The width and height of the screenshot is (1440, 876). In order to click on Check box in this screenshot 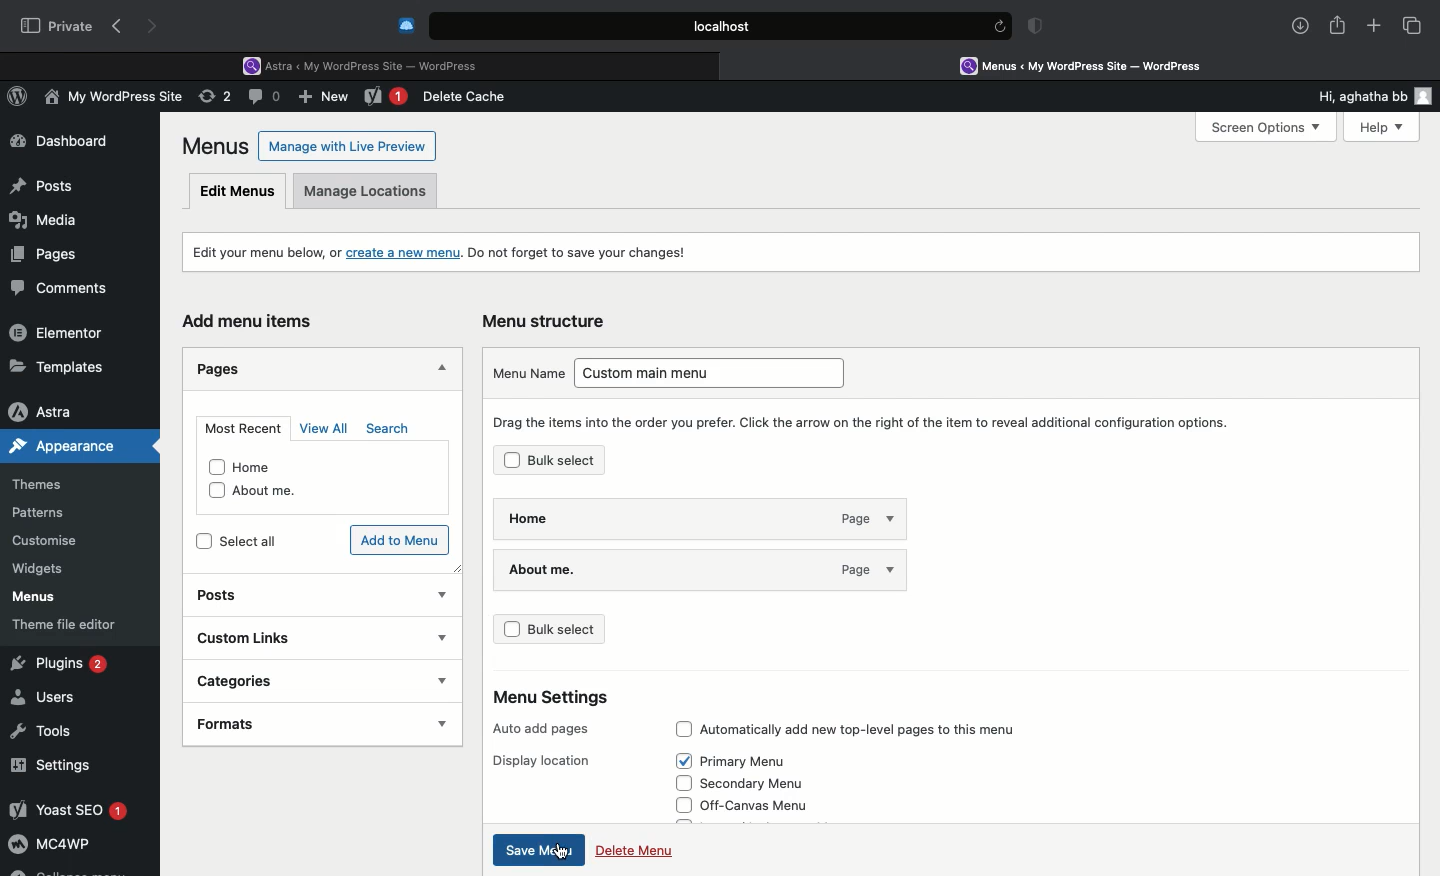, I will do `click(514, 629)`.